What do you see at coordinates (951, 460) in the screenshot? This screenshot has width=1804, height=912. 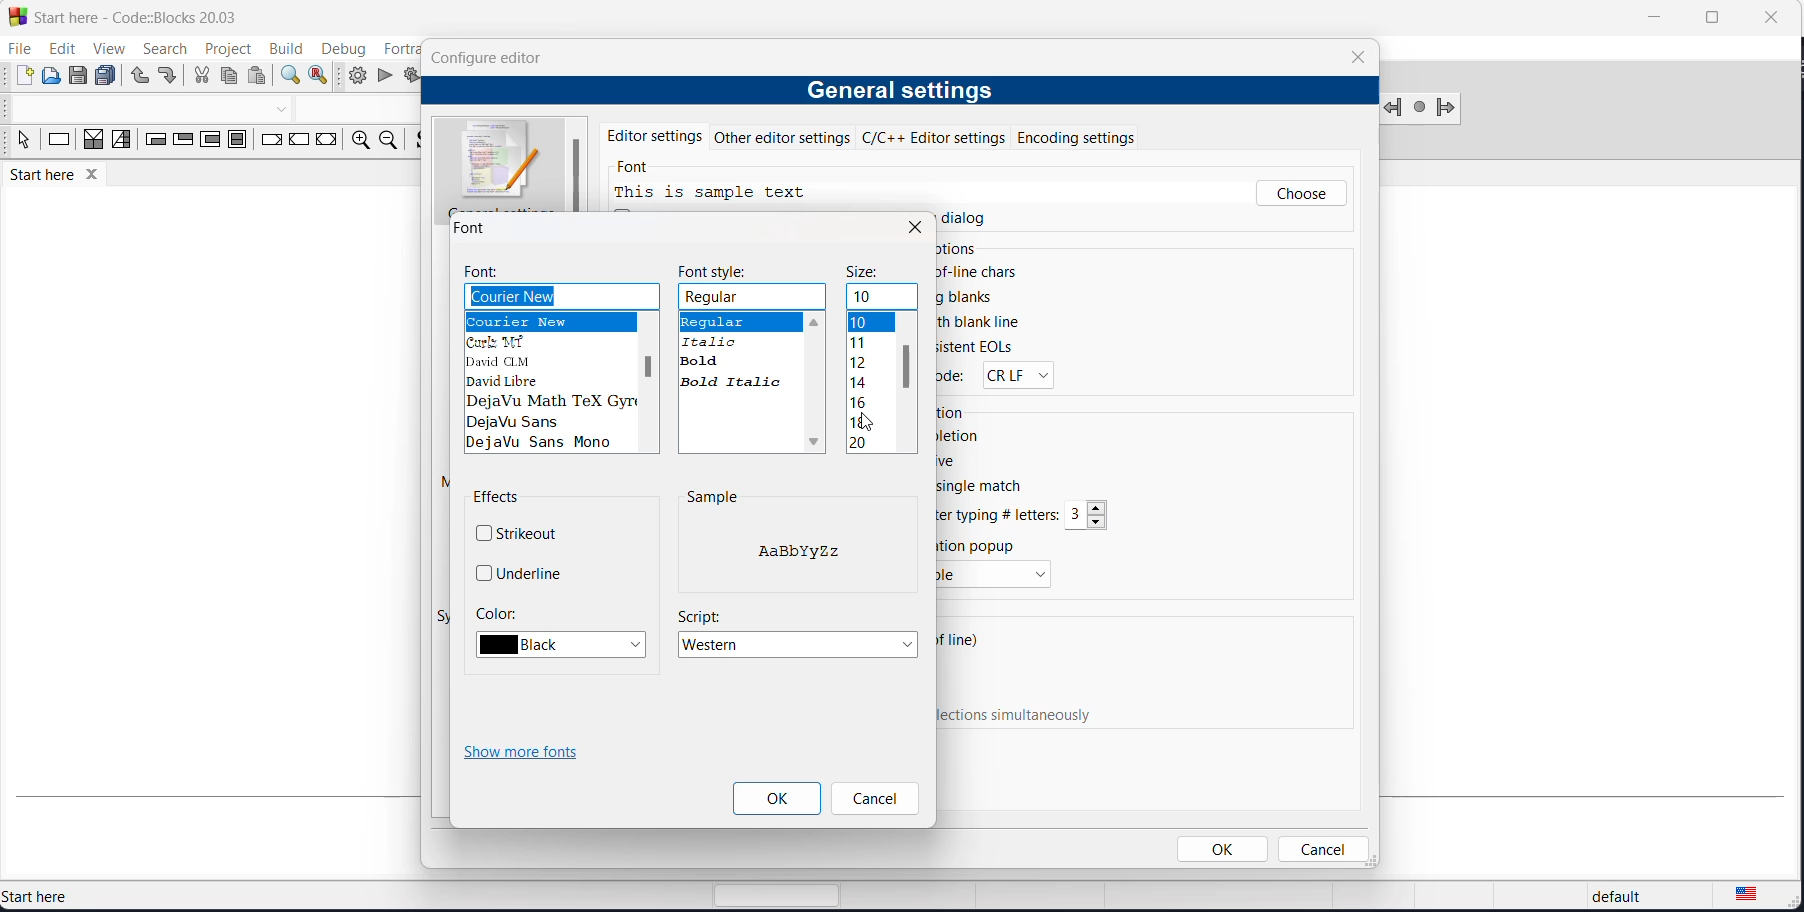 I see `ve` at bounding box center [951, 460].